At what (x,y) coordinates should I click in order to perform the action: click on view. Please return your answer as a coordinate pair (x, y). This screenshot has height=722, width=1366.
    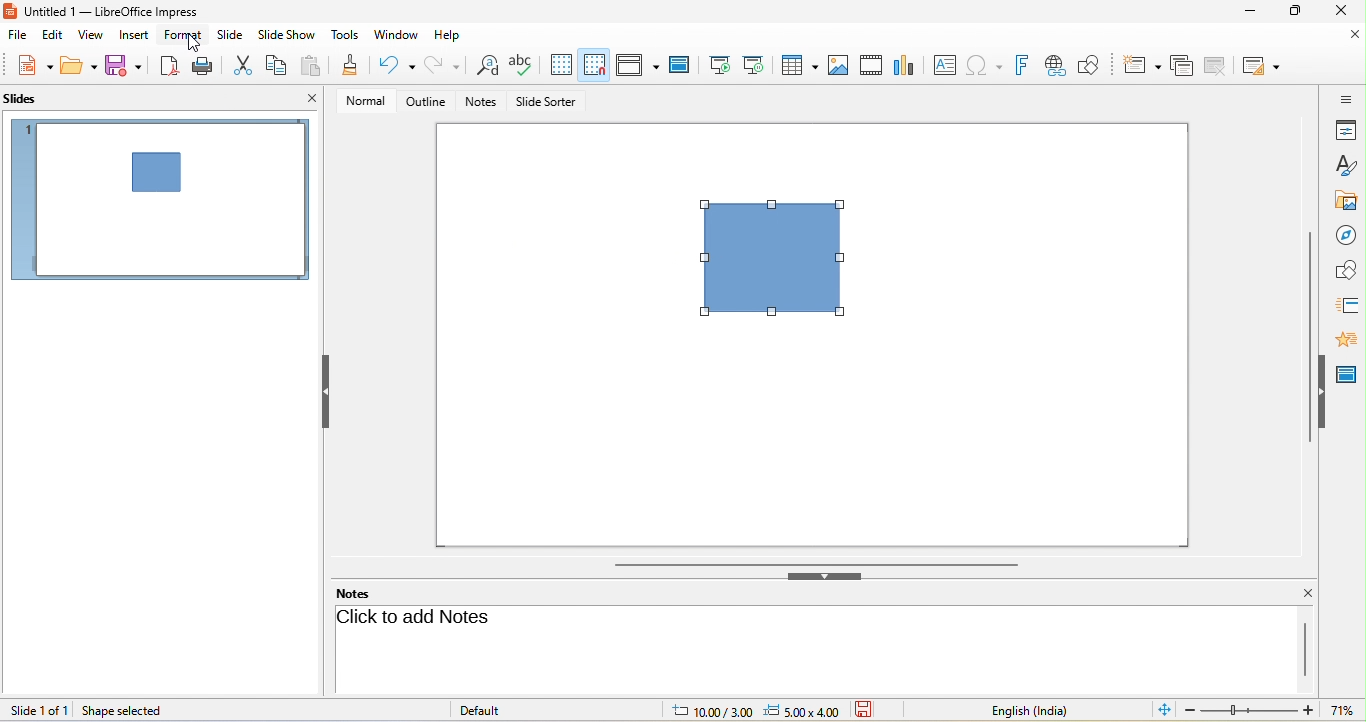
    Looking at the image, I should click on (92, 35).